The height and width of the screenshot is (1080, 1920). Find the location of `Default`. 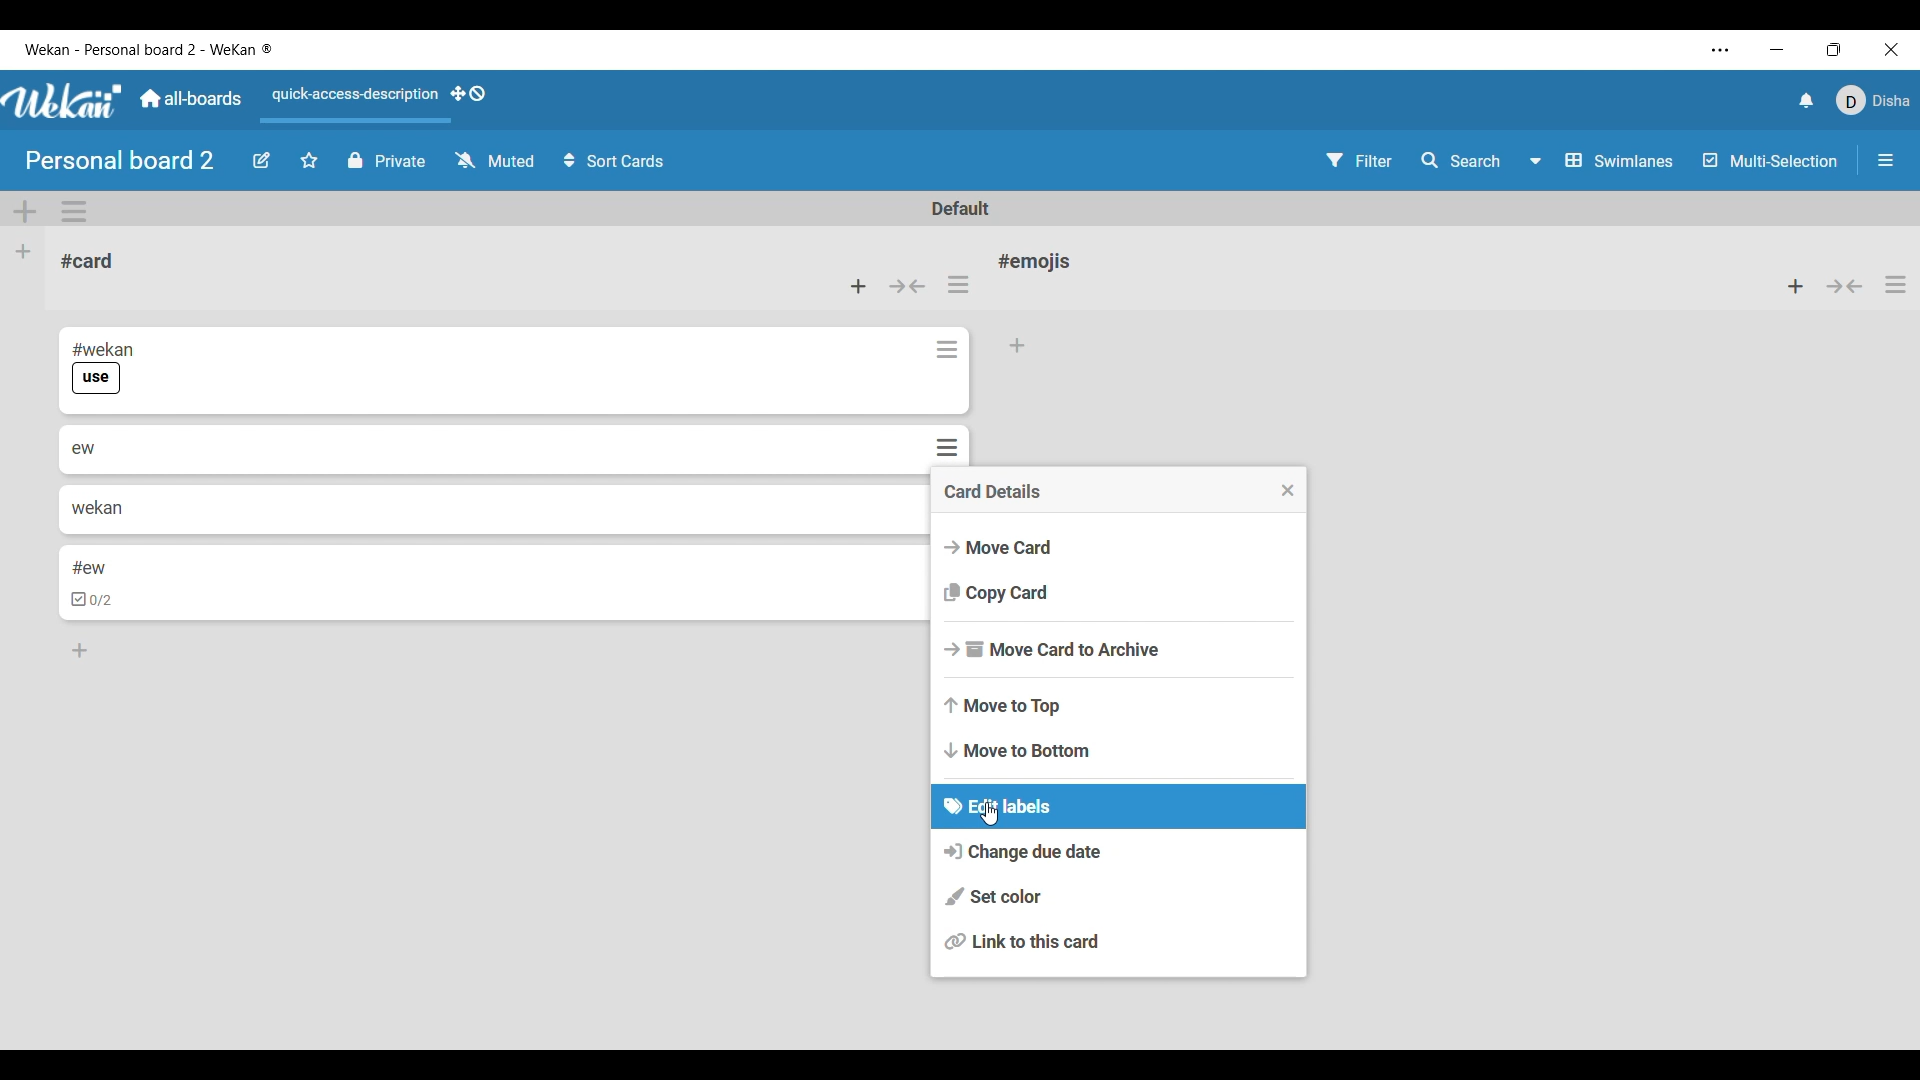

Default is located at coordinates (959, 208).